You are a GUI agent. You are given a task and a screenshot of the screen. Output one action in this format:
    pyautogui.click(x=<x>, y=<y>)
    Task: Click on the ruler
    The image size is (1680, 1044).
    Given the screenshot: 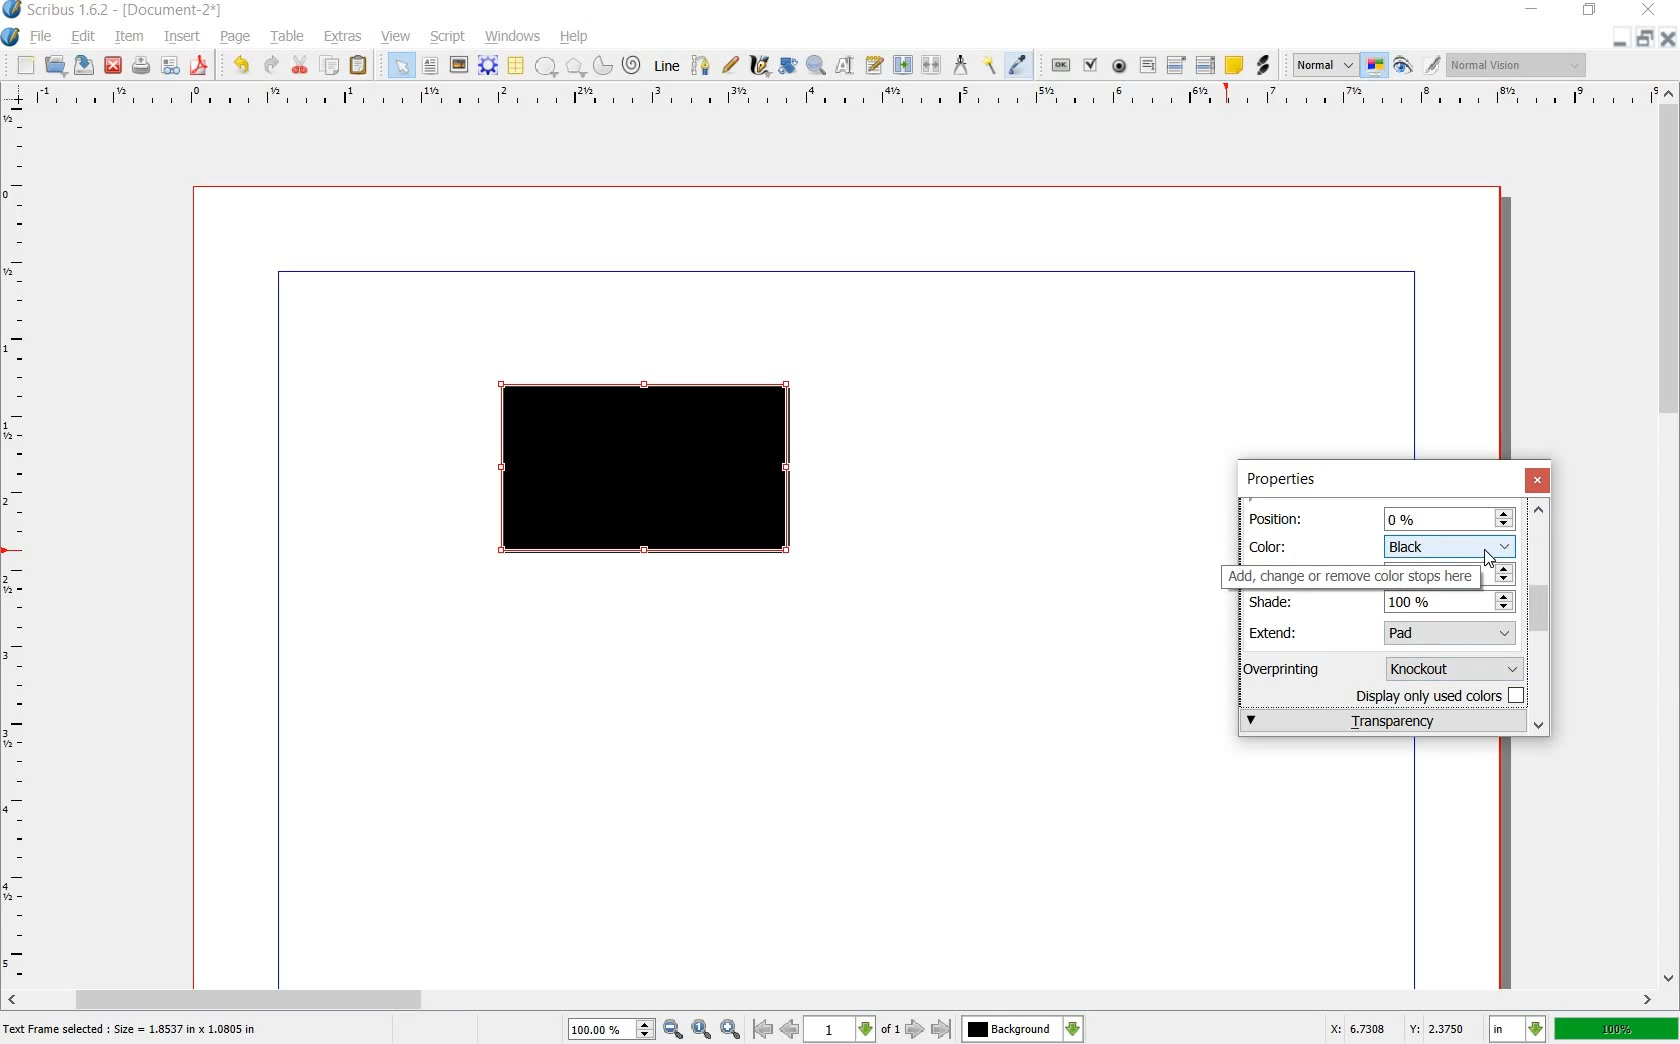 What is the action you would take?
    pyautogui.click(x=17, y=544)
    